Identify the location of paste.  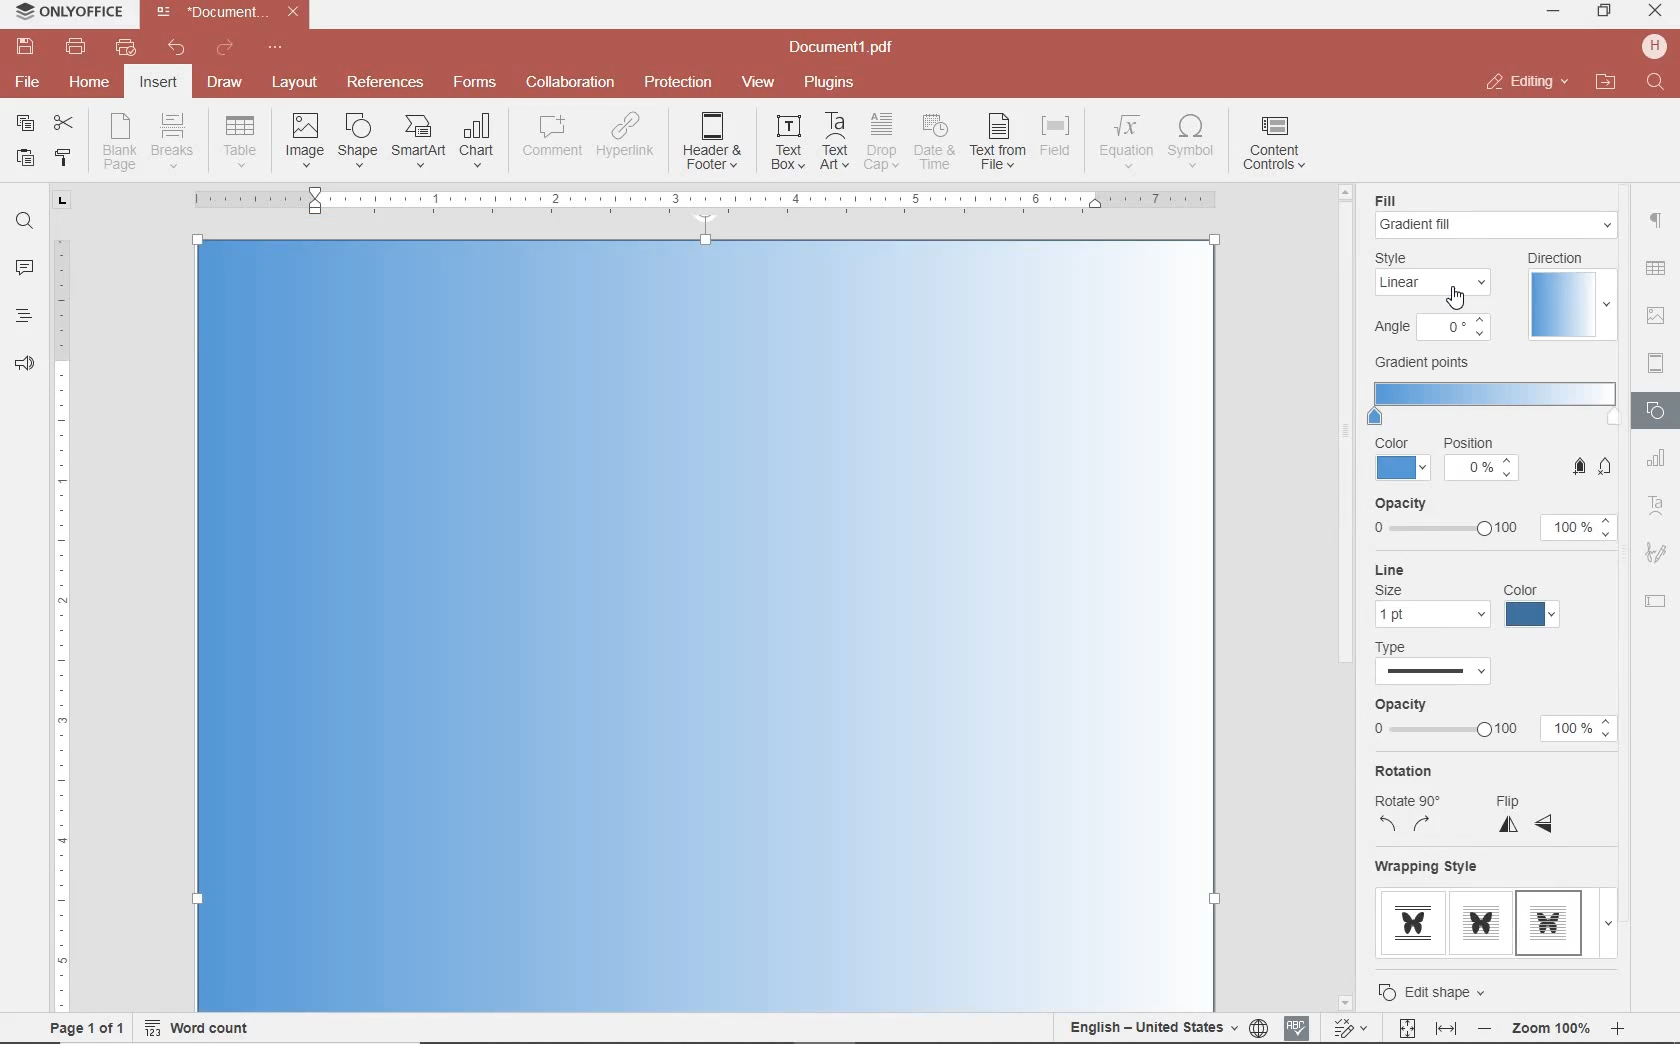
(23, 157).